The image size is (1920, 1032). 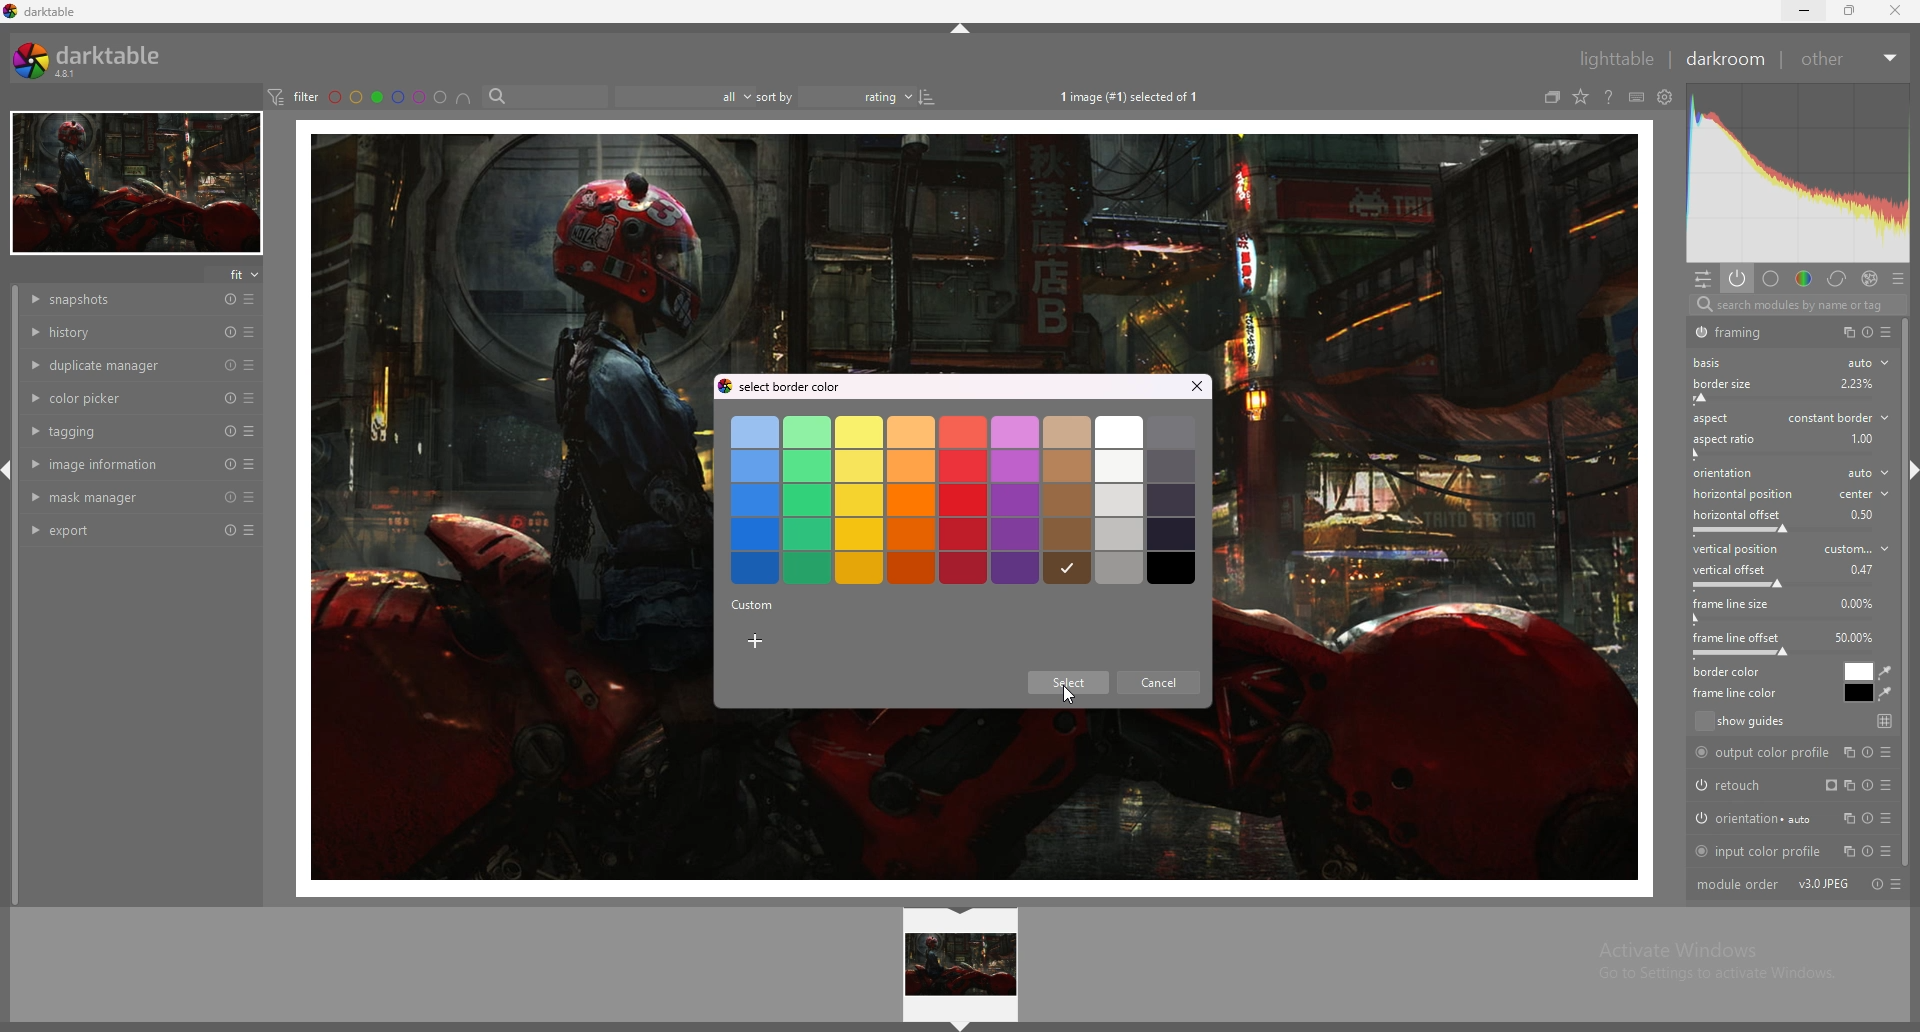 I want to click on frame line size bar, so click(x=1782, y=620).